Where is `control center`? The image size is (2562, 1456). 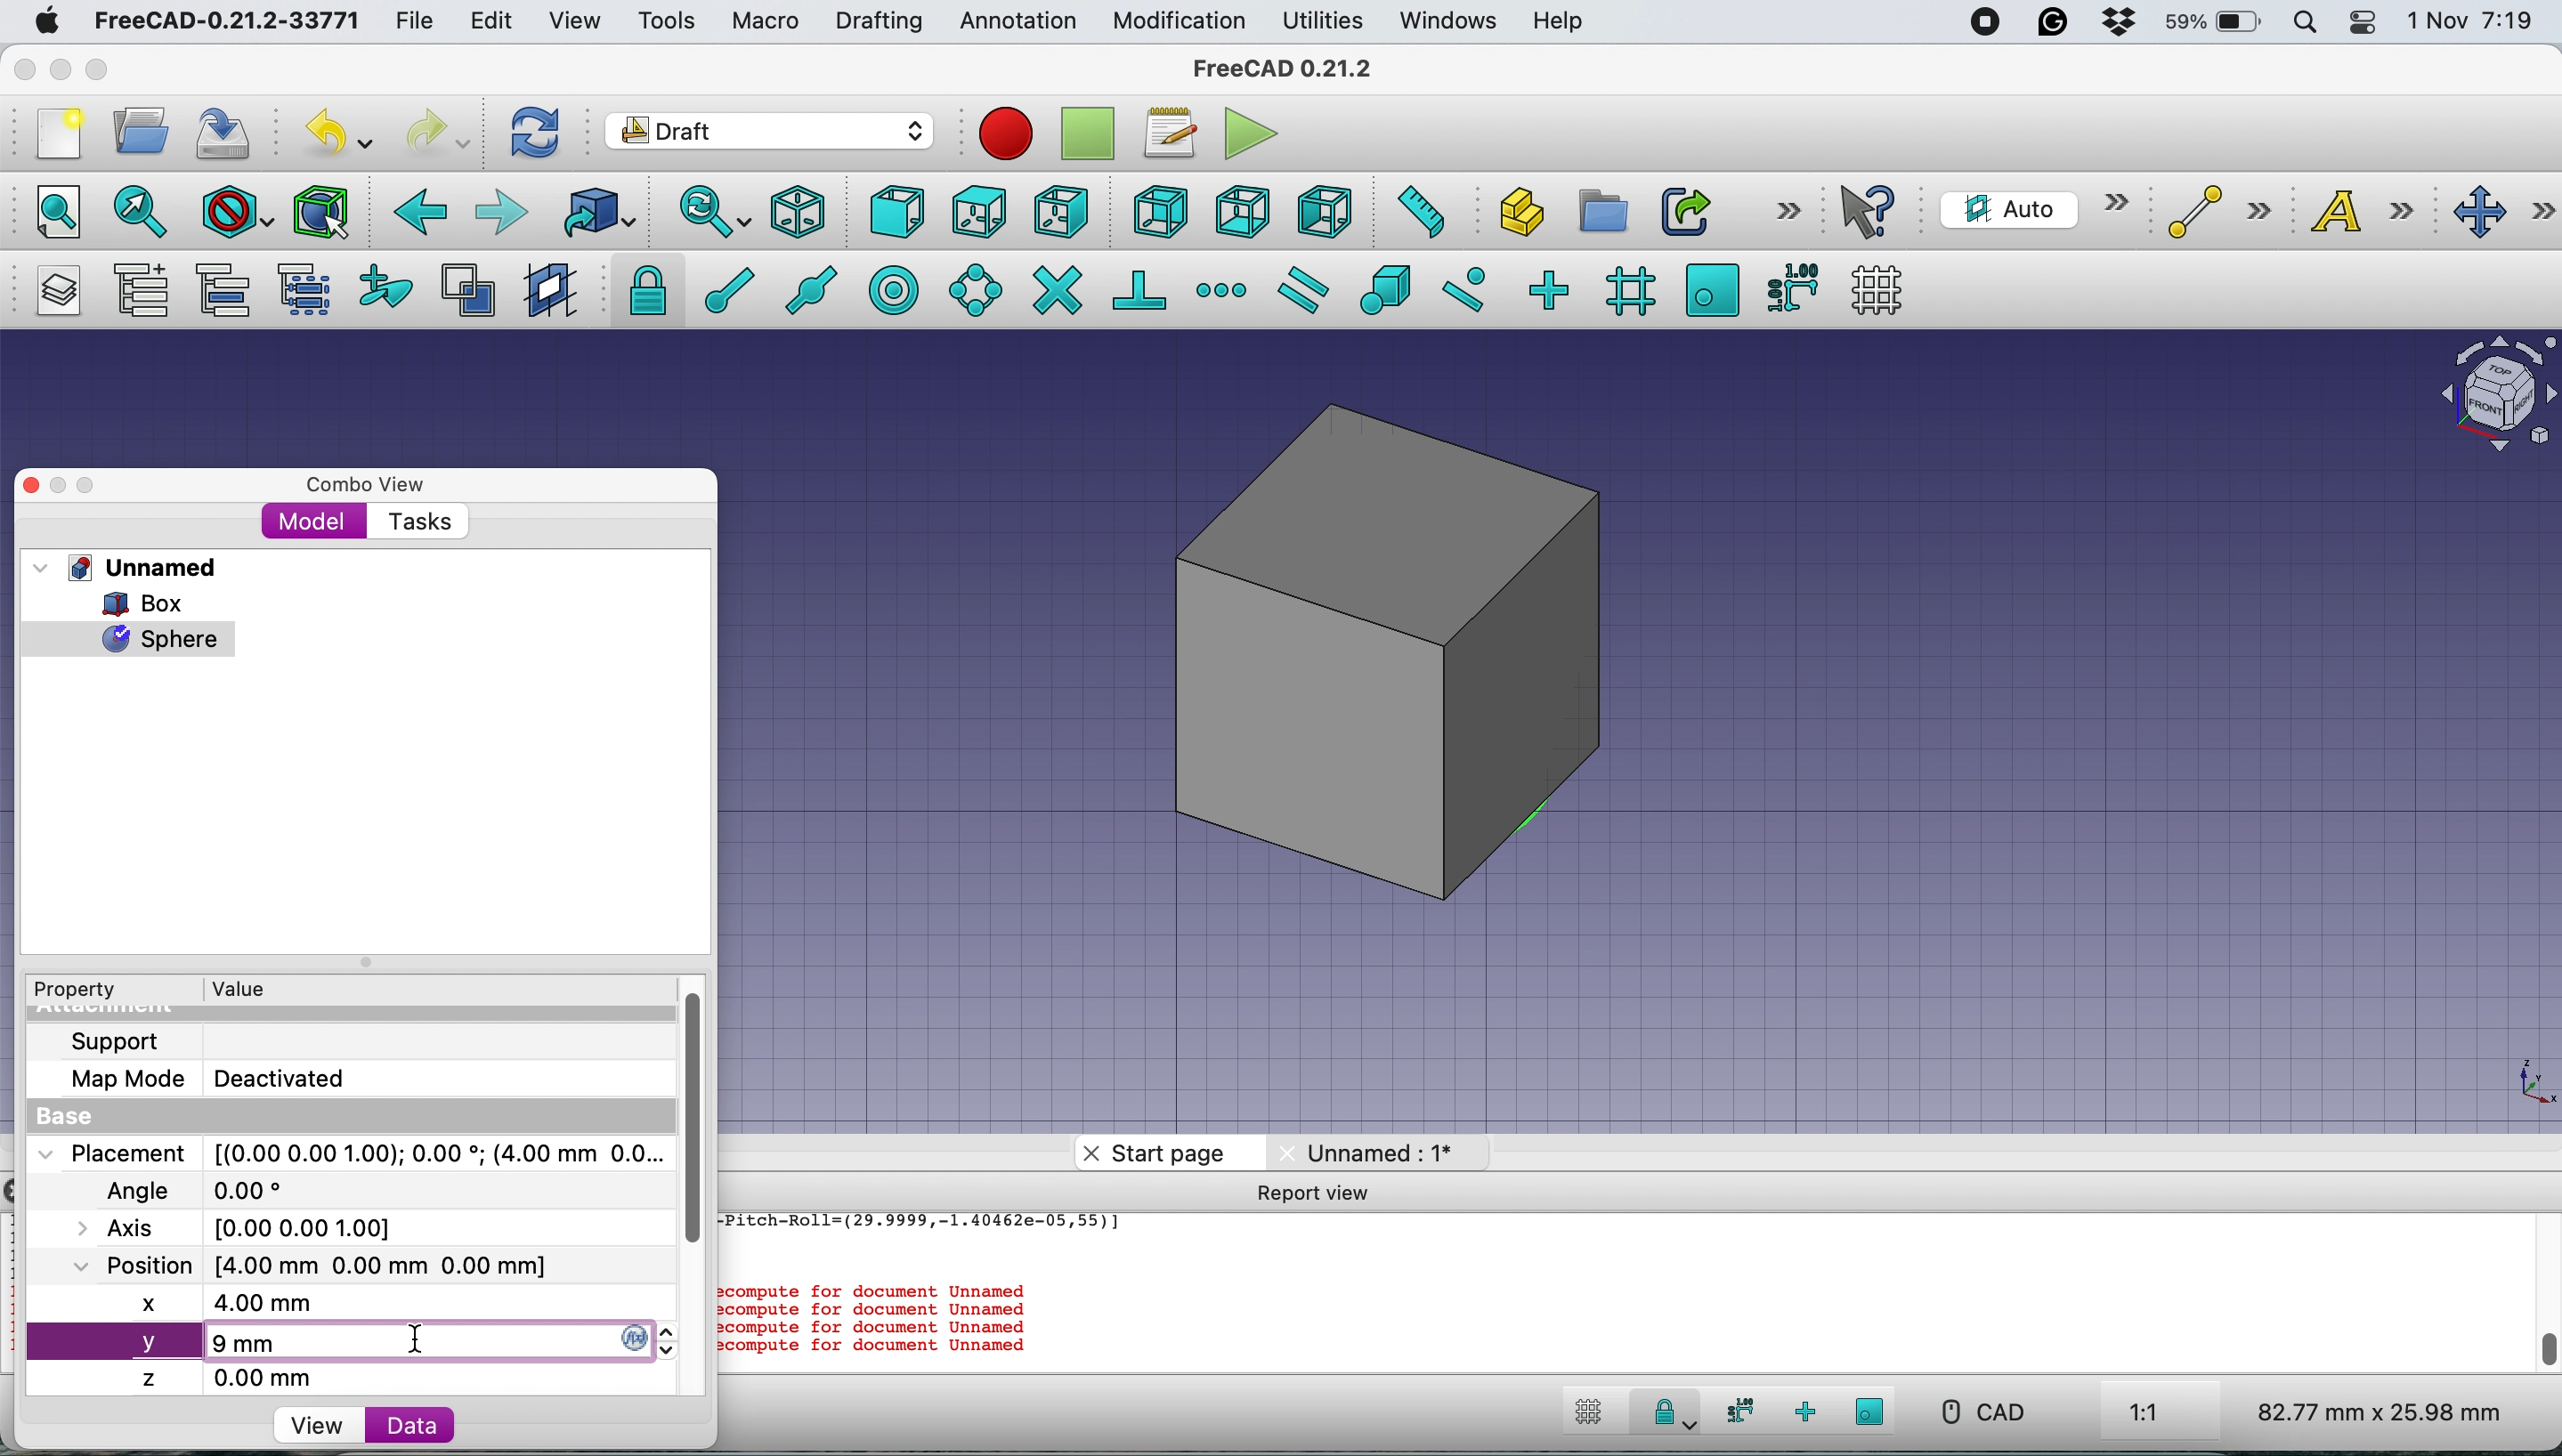 control center is located at coordinates (2364, 22).